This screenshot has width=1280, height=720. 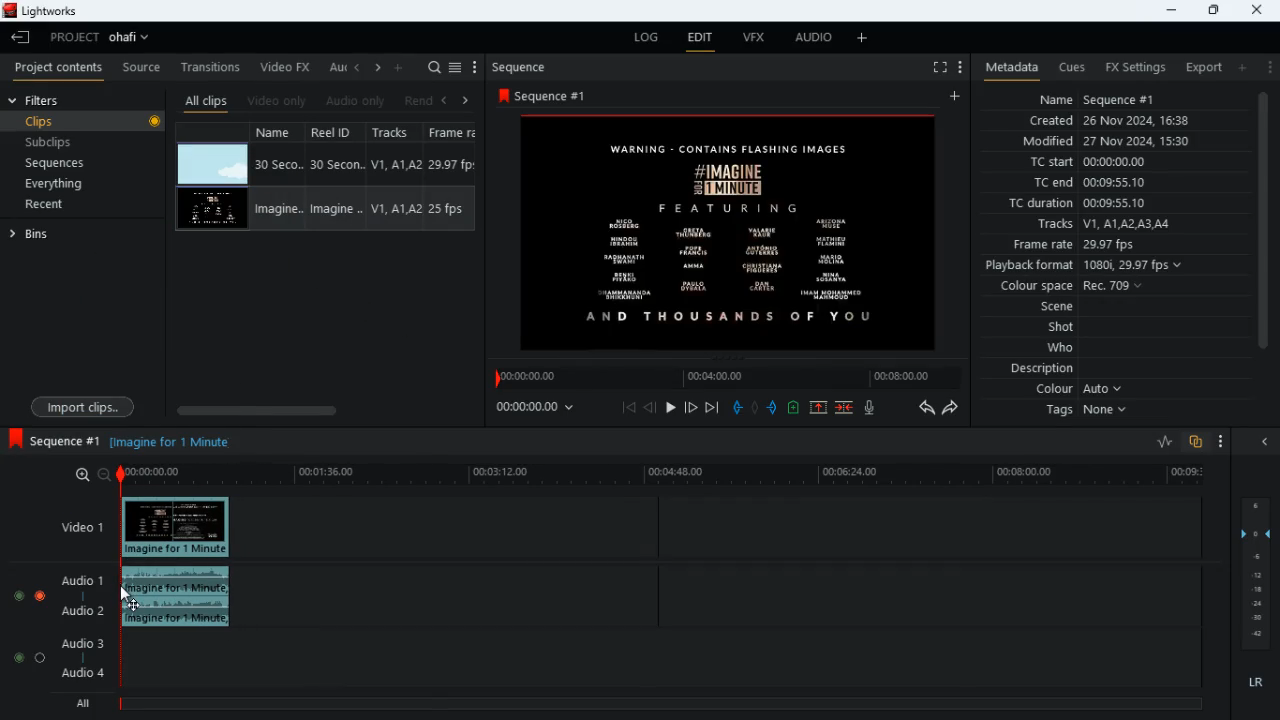 What do you see at coordinates (668, 476) in the screenshot?
I see `timeline` at bounding box center [668, 476].